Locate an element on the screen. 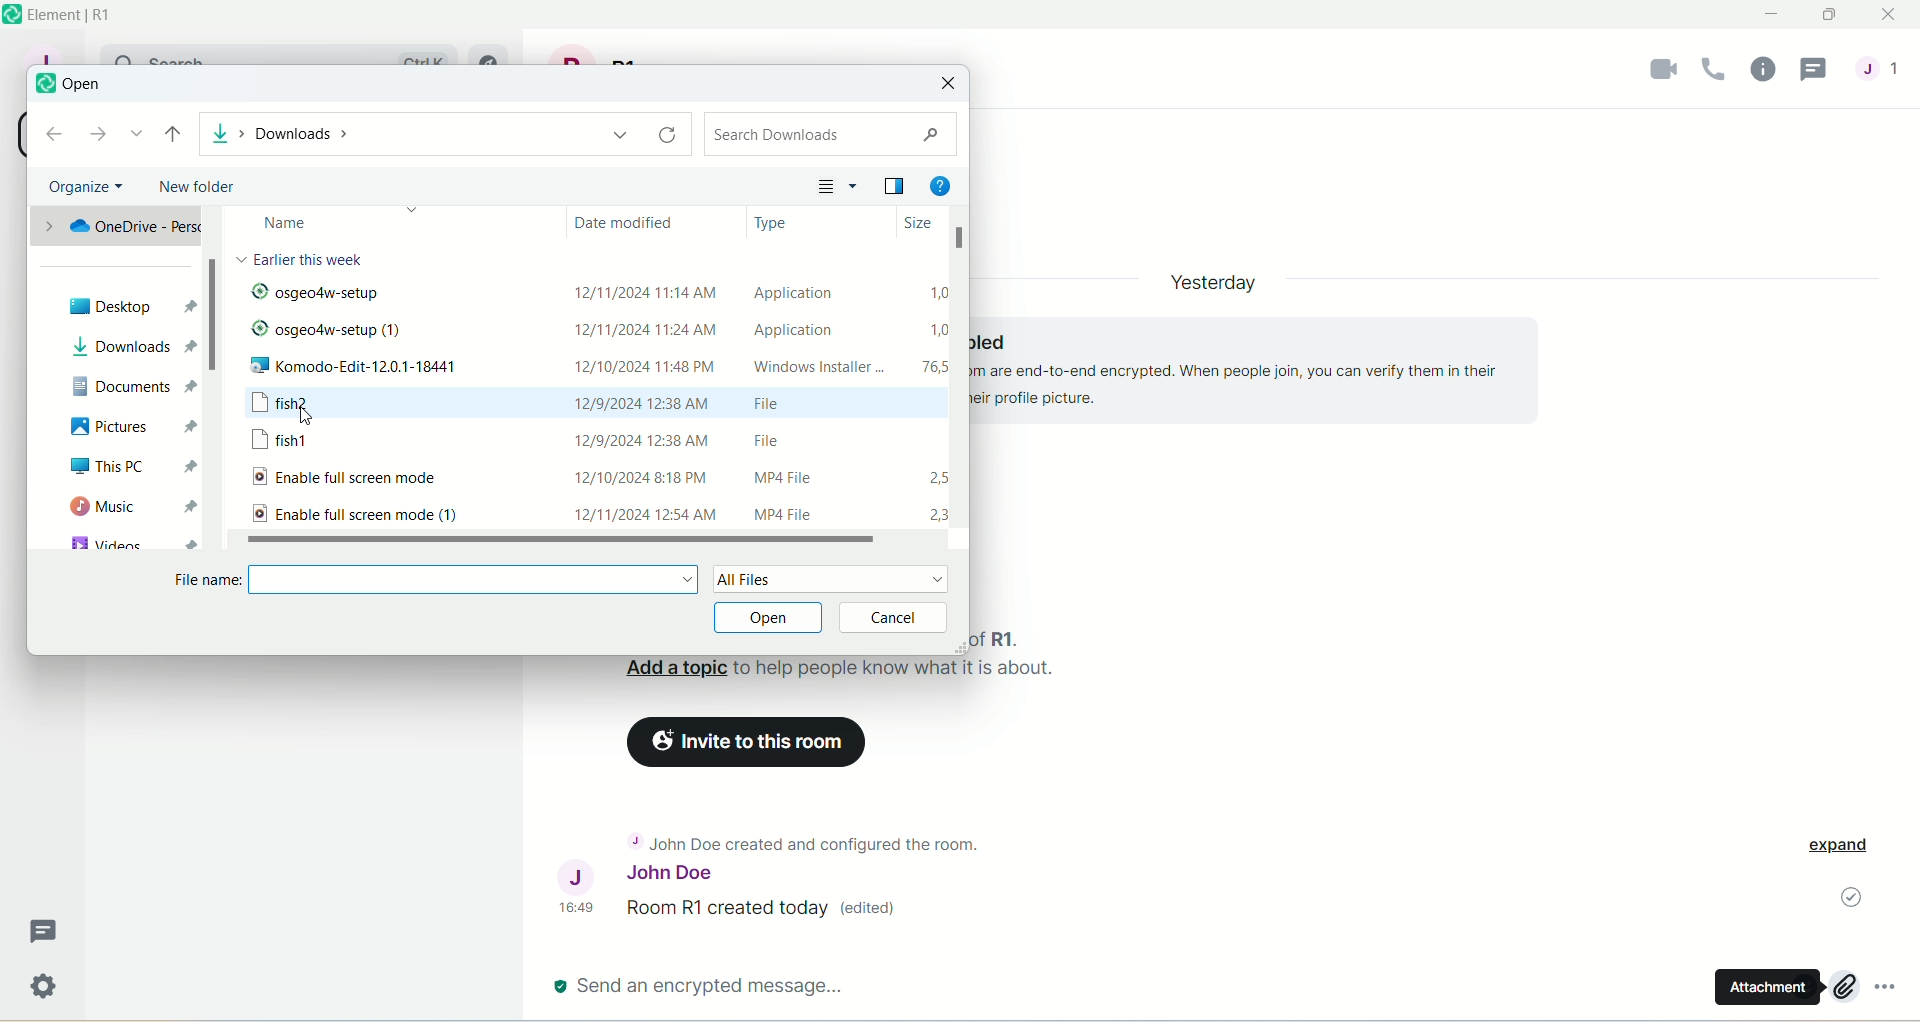 The image size is (1920, 1022). music is located at coordinates (129, 510).